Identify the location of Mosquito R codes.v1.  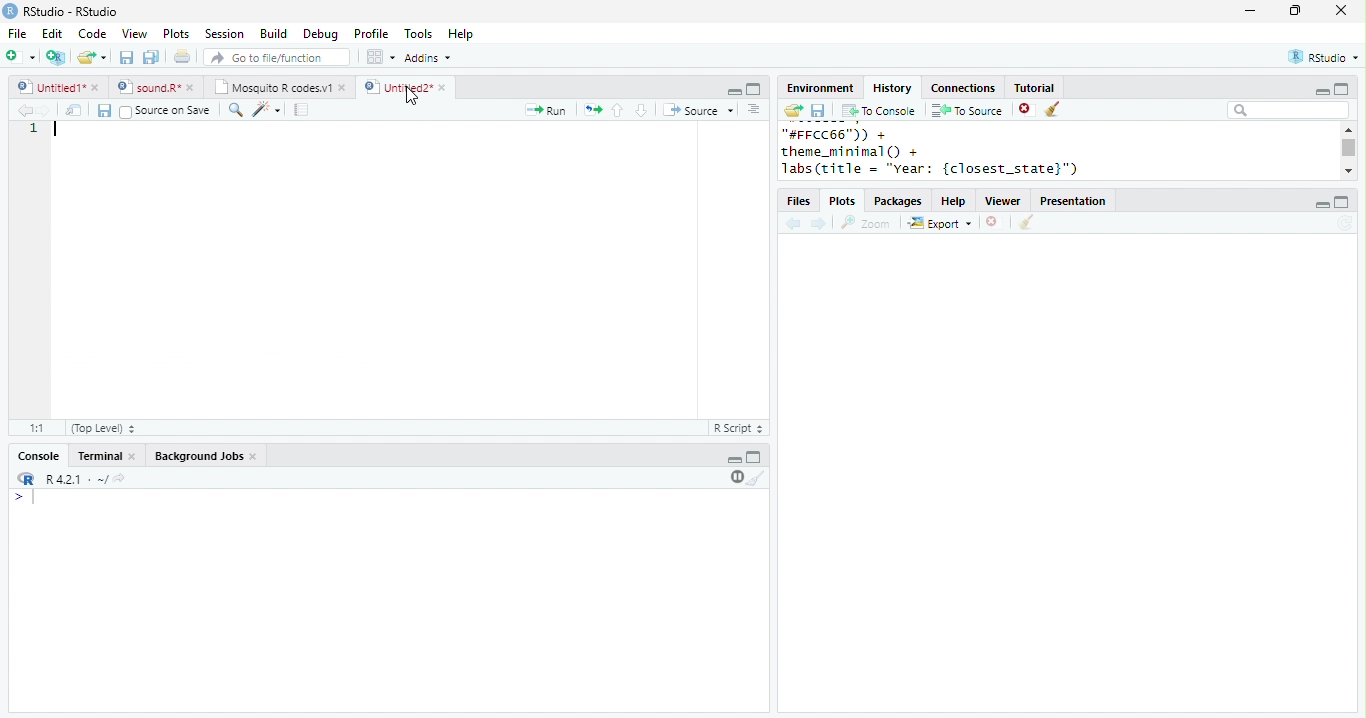
(273, 87).